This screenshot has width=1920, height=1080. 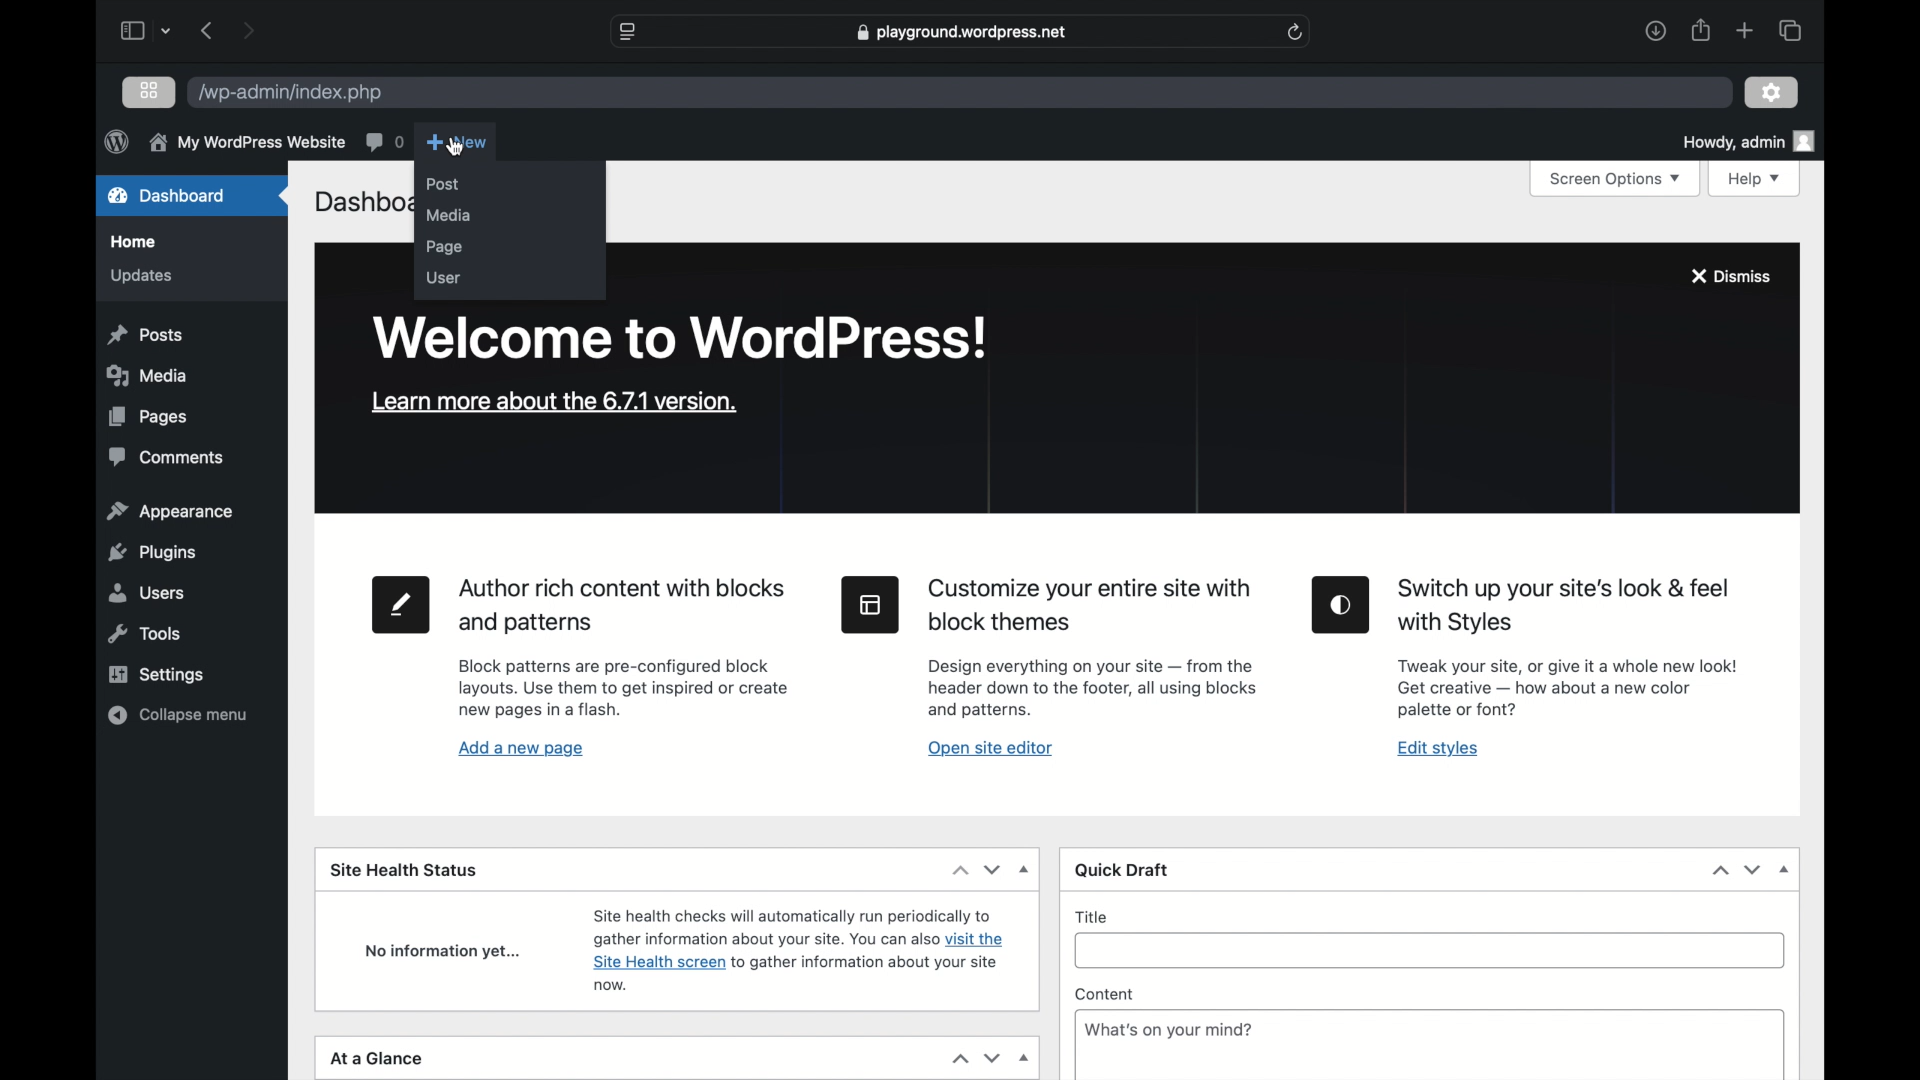 What do you see at coordinates (964, 31) in the screenshot?
I see `web address` at bounding box center [964, 31].